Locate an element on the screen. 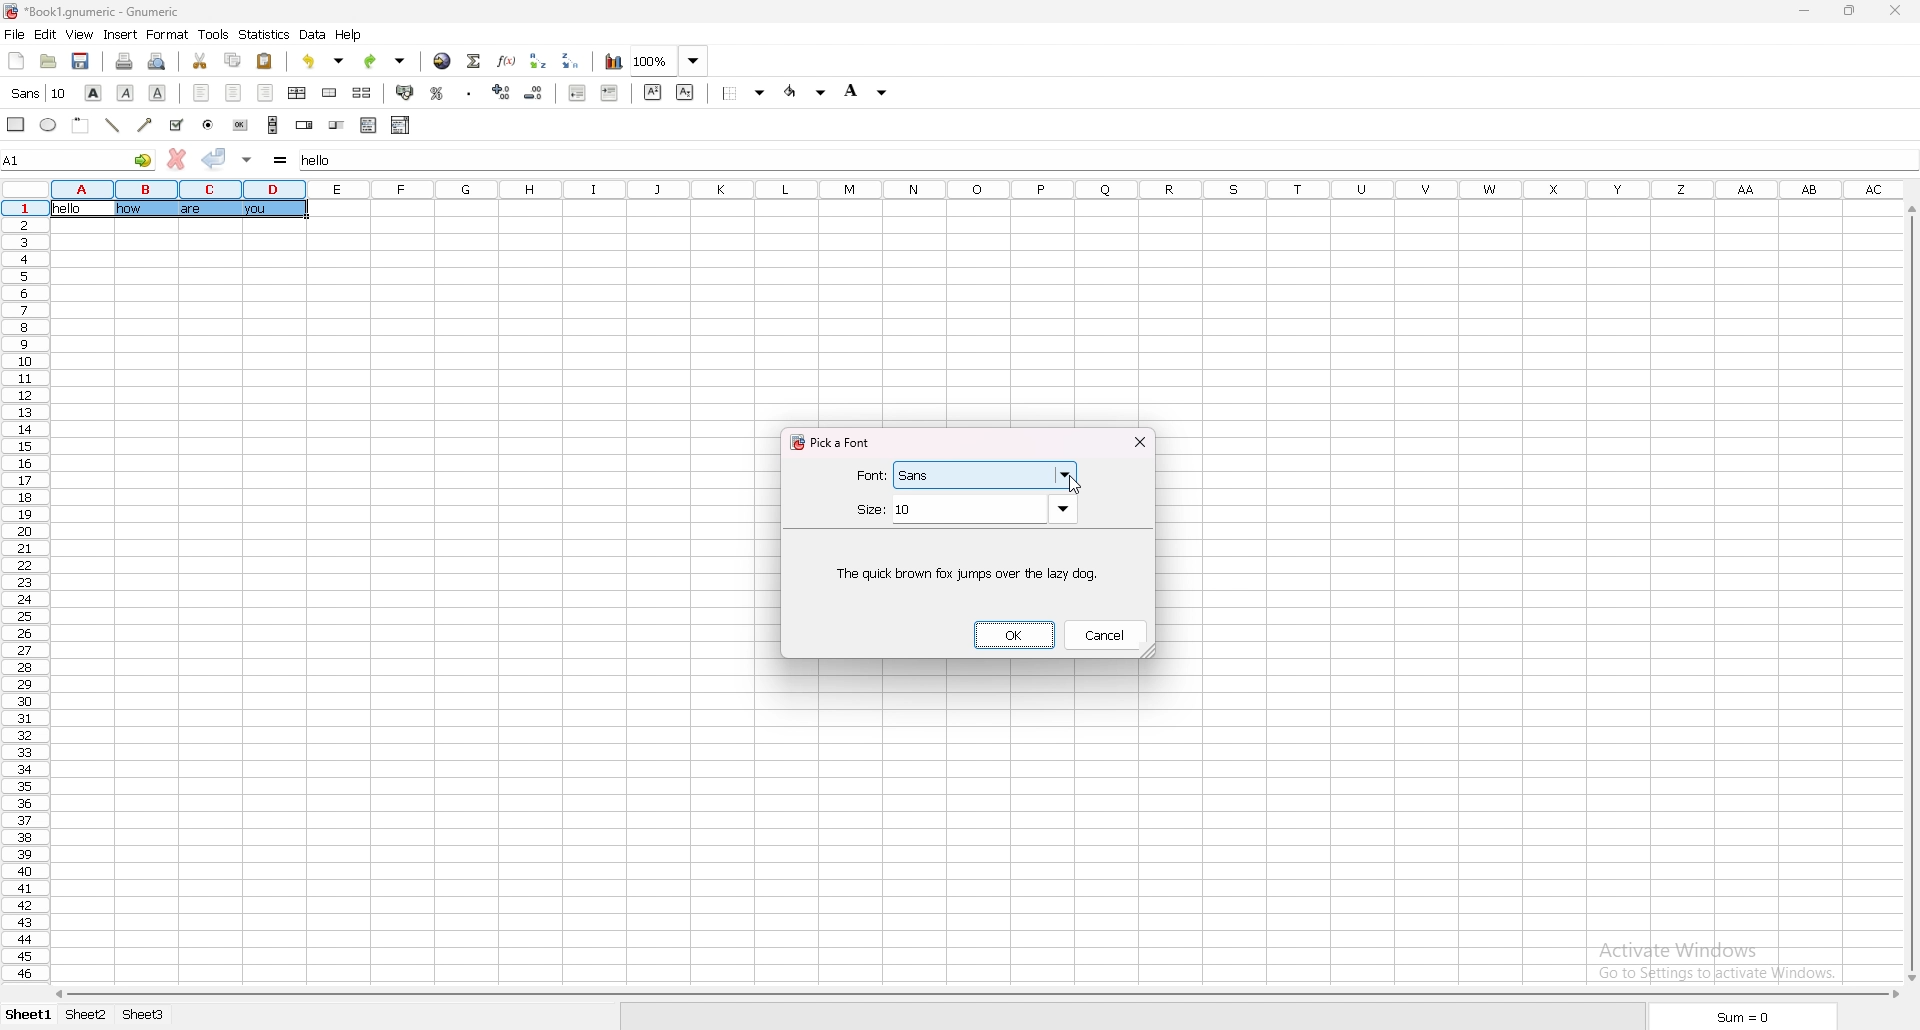  functions is located at coordinates (507, 60).